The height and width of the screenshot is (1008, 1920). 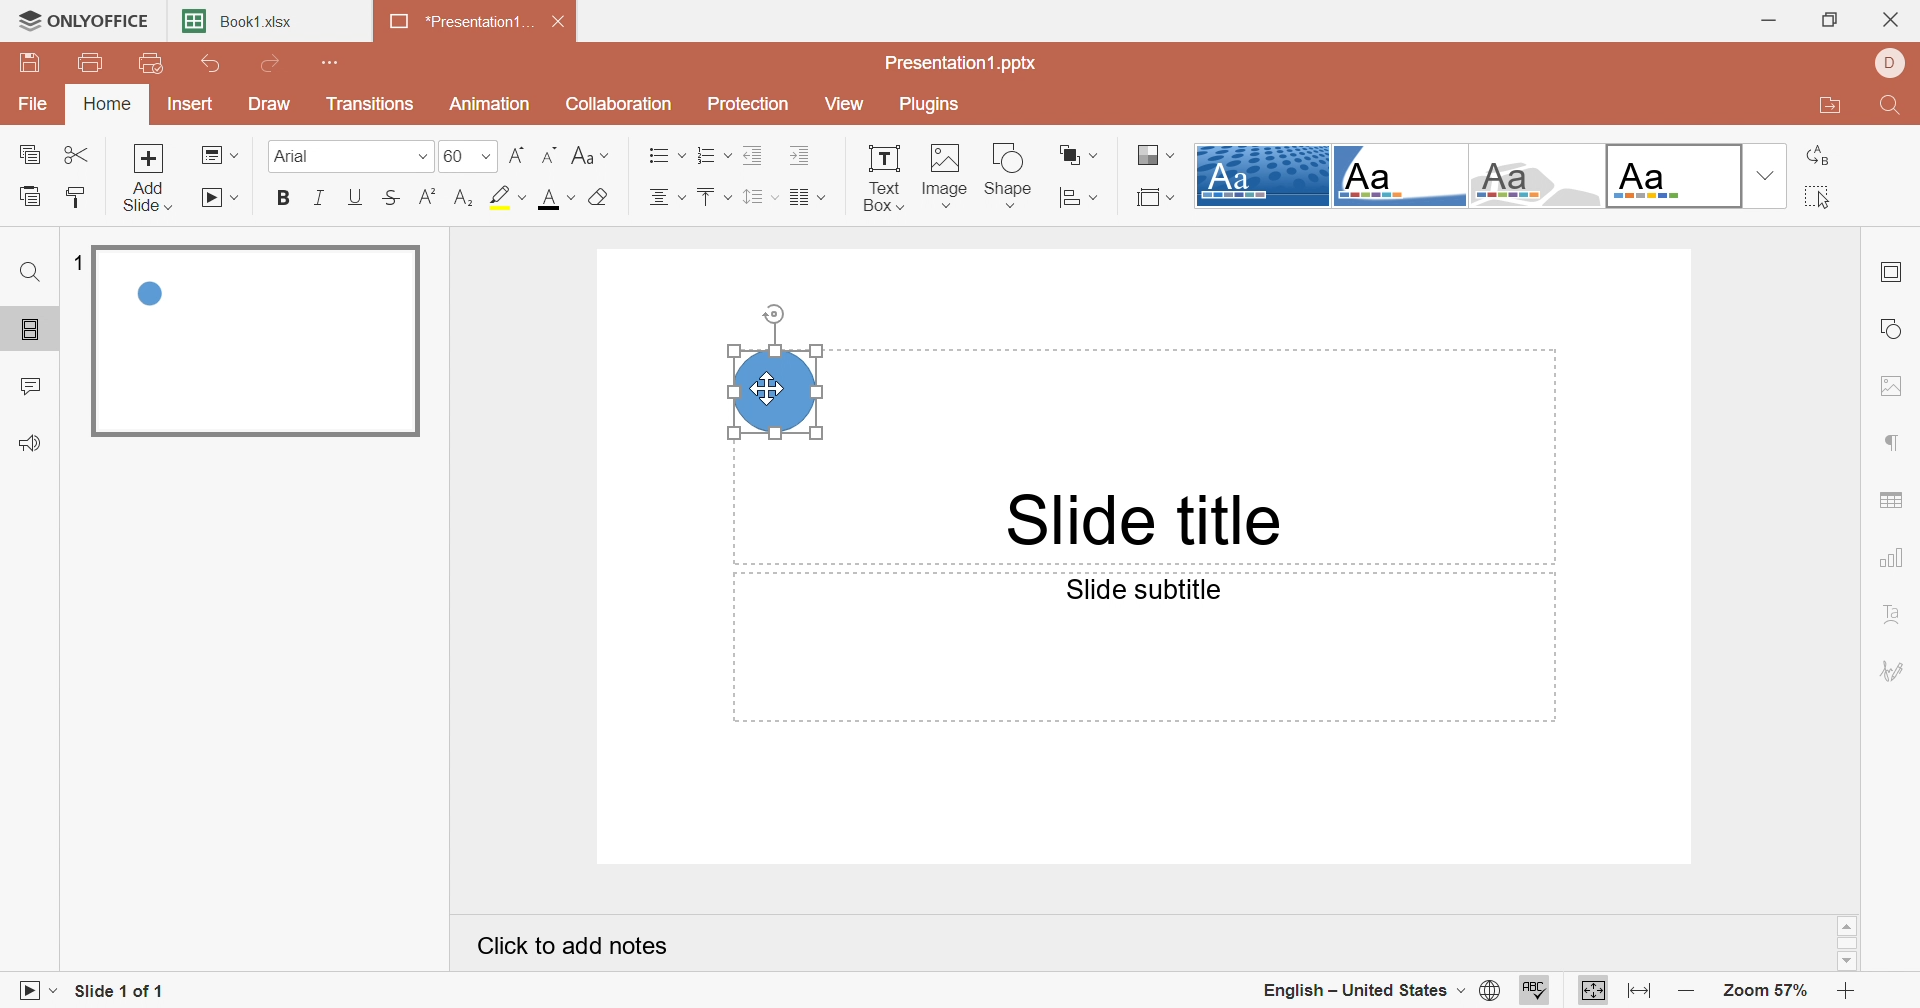 I want to click on Image settings, so click(x=1895, y=386).